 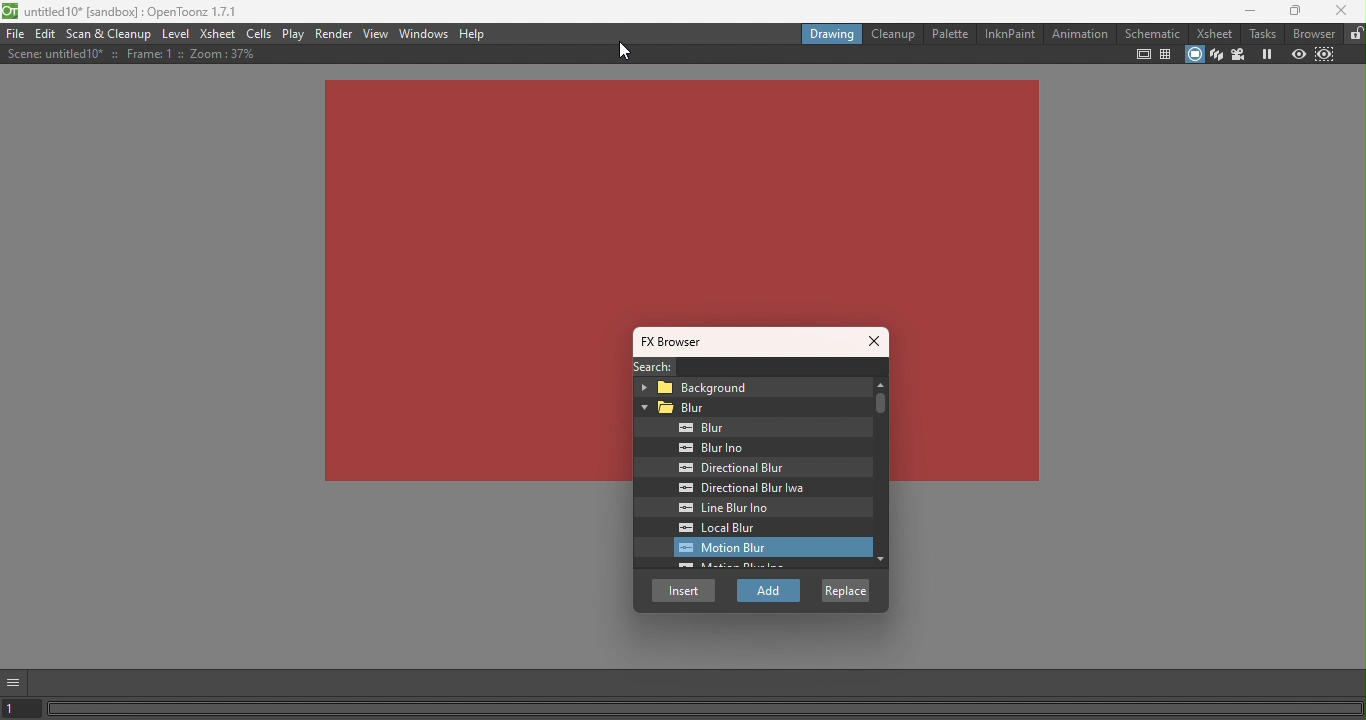 I want to click on selected Motion blur, so click(x=766, y=548).